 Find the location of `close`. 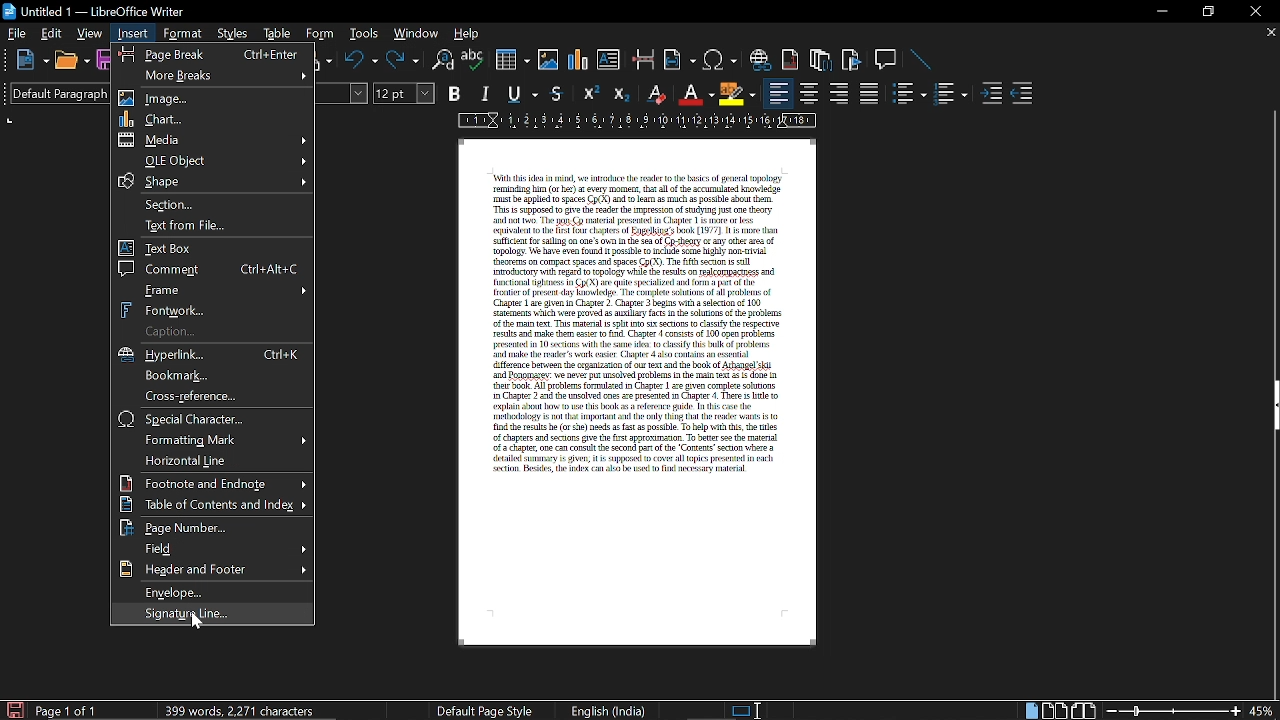

close is located at coordinates (1253, 12).